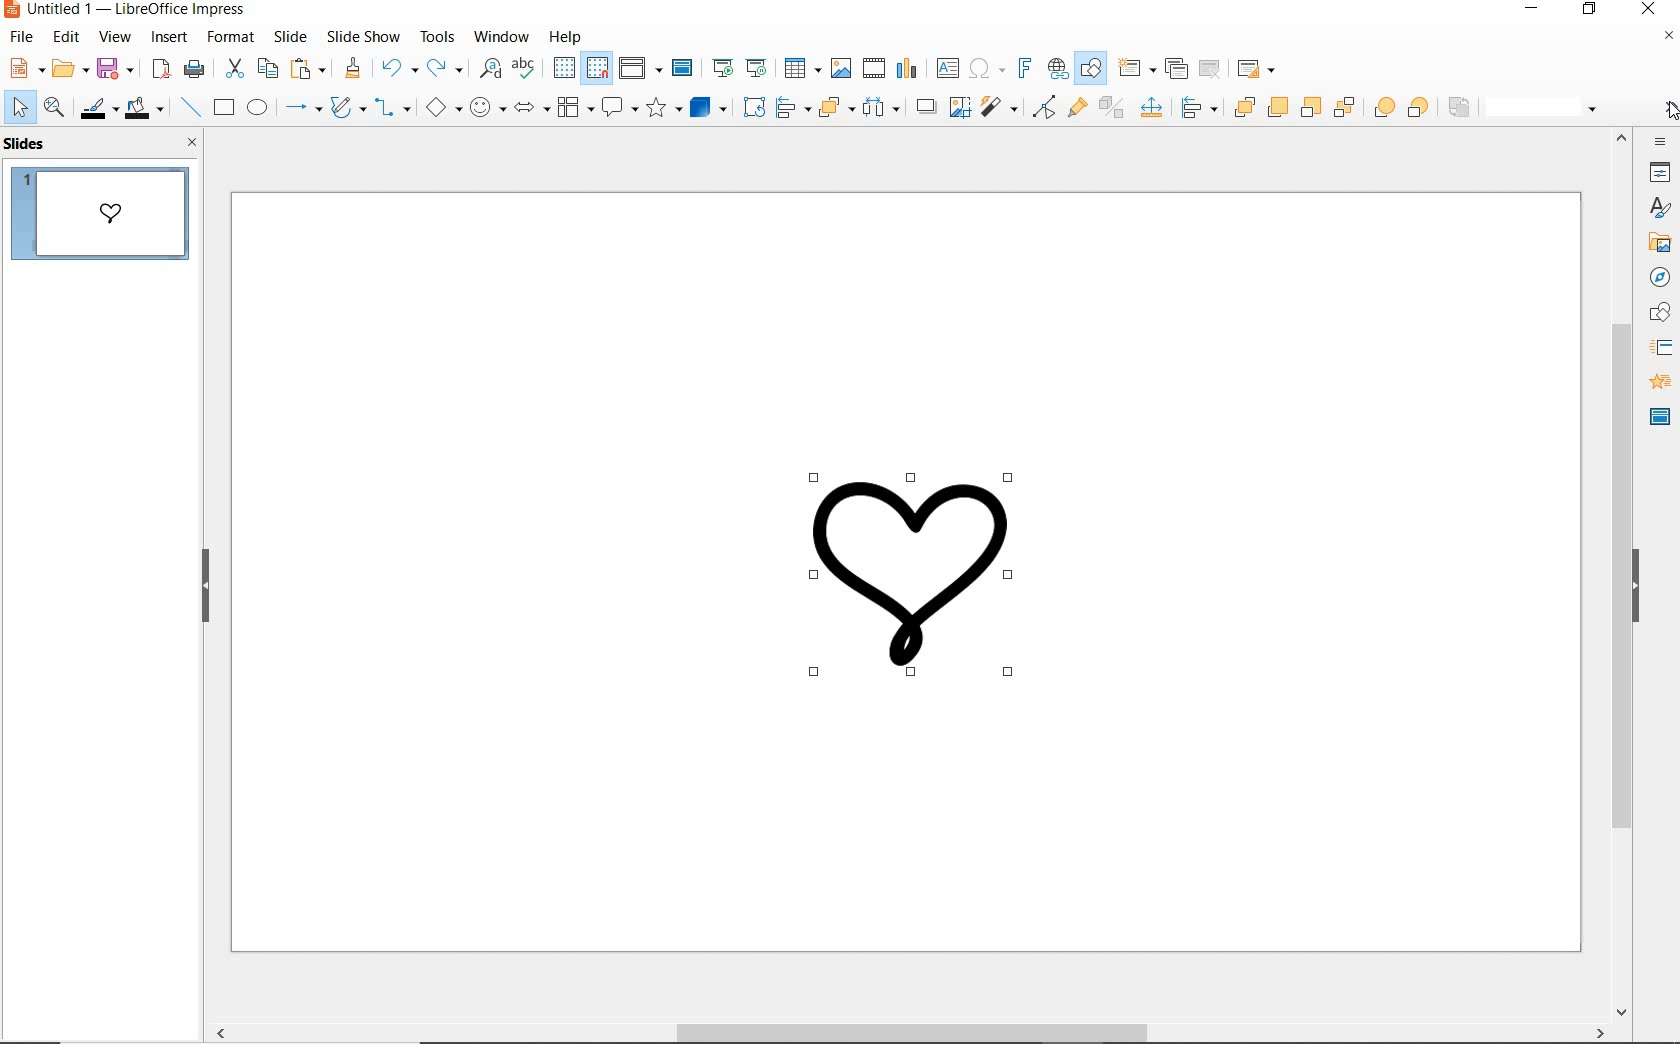 The width and height of the screenshot is (1680, 1044). Describe the element at coordinates (1136, 68) in the screenshot. I see `new slide` at that location.